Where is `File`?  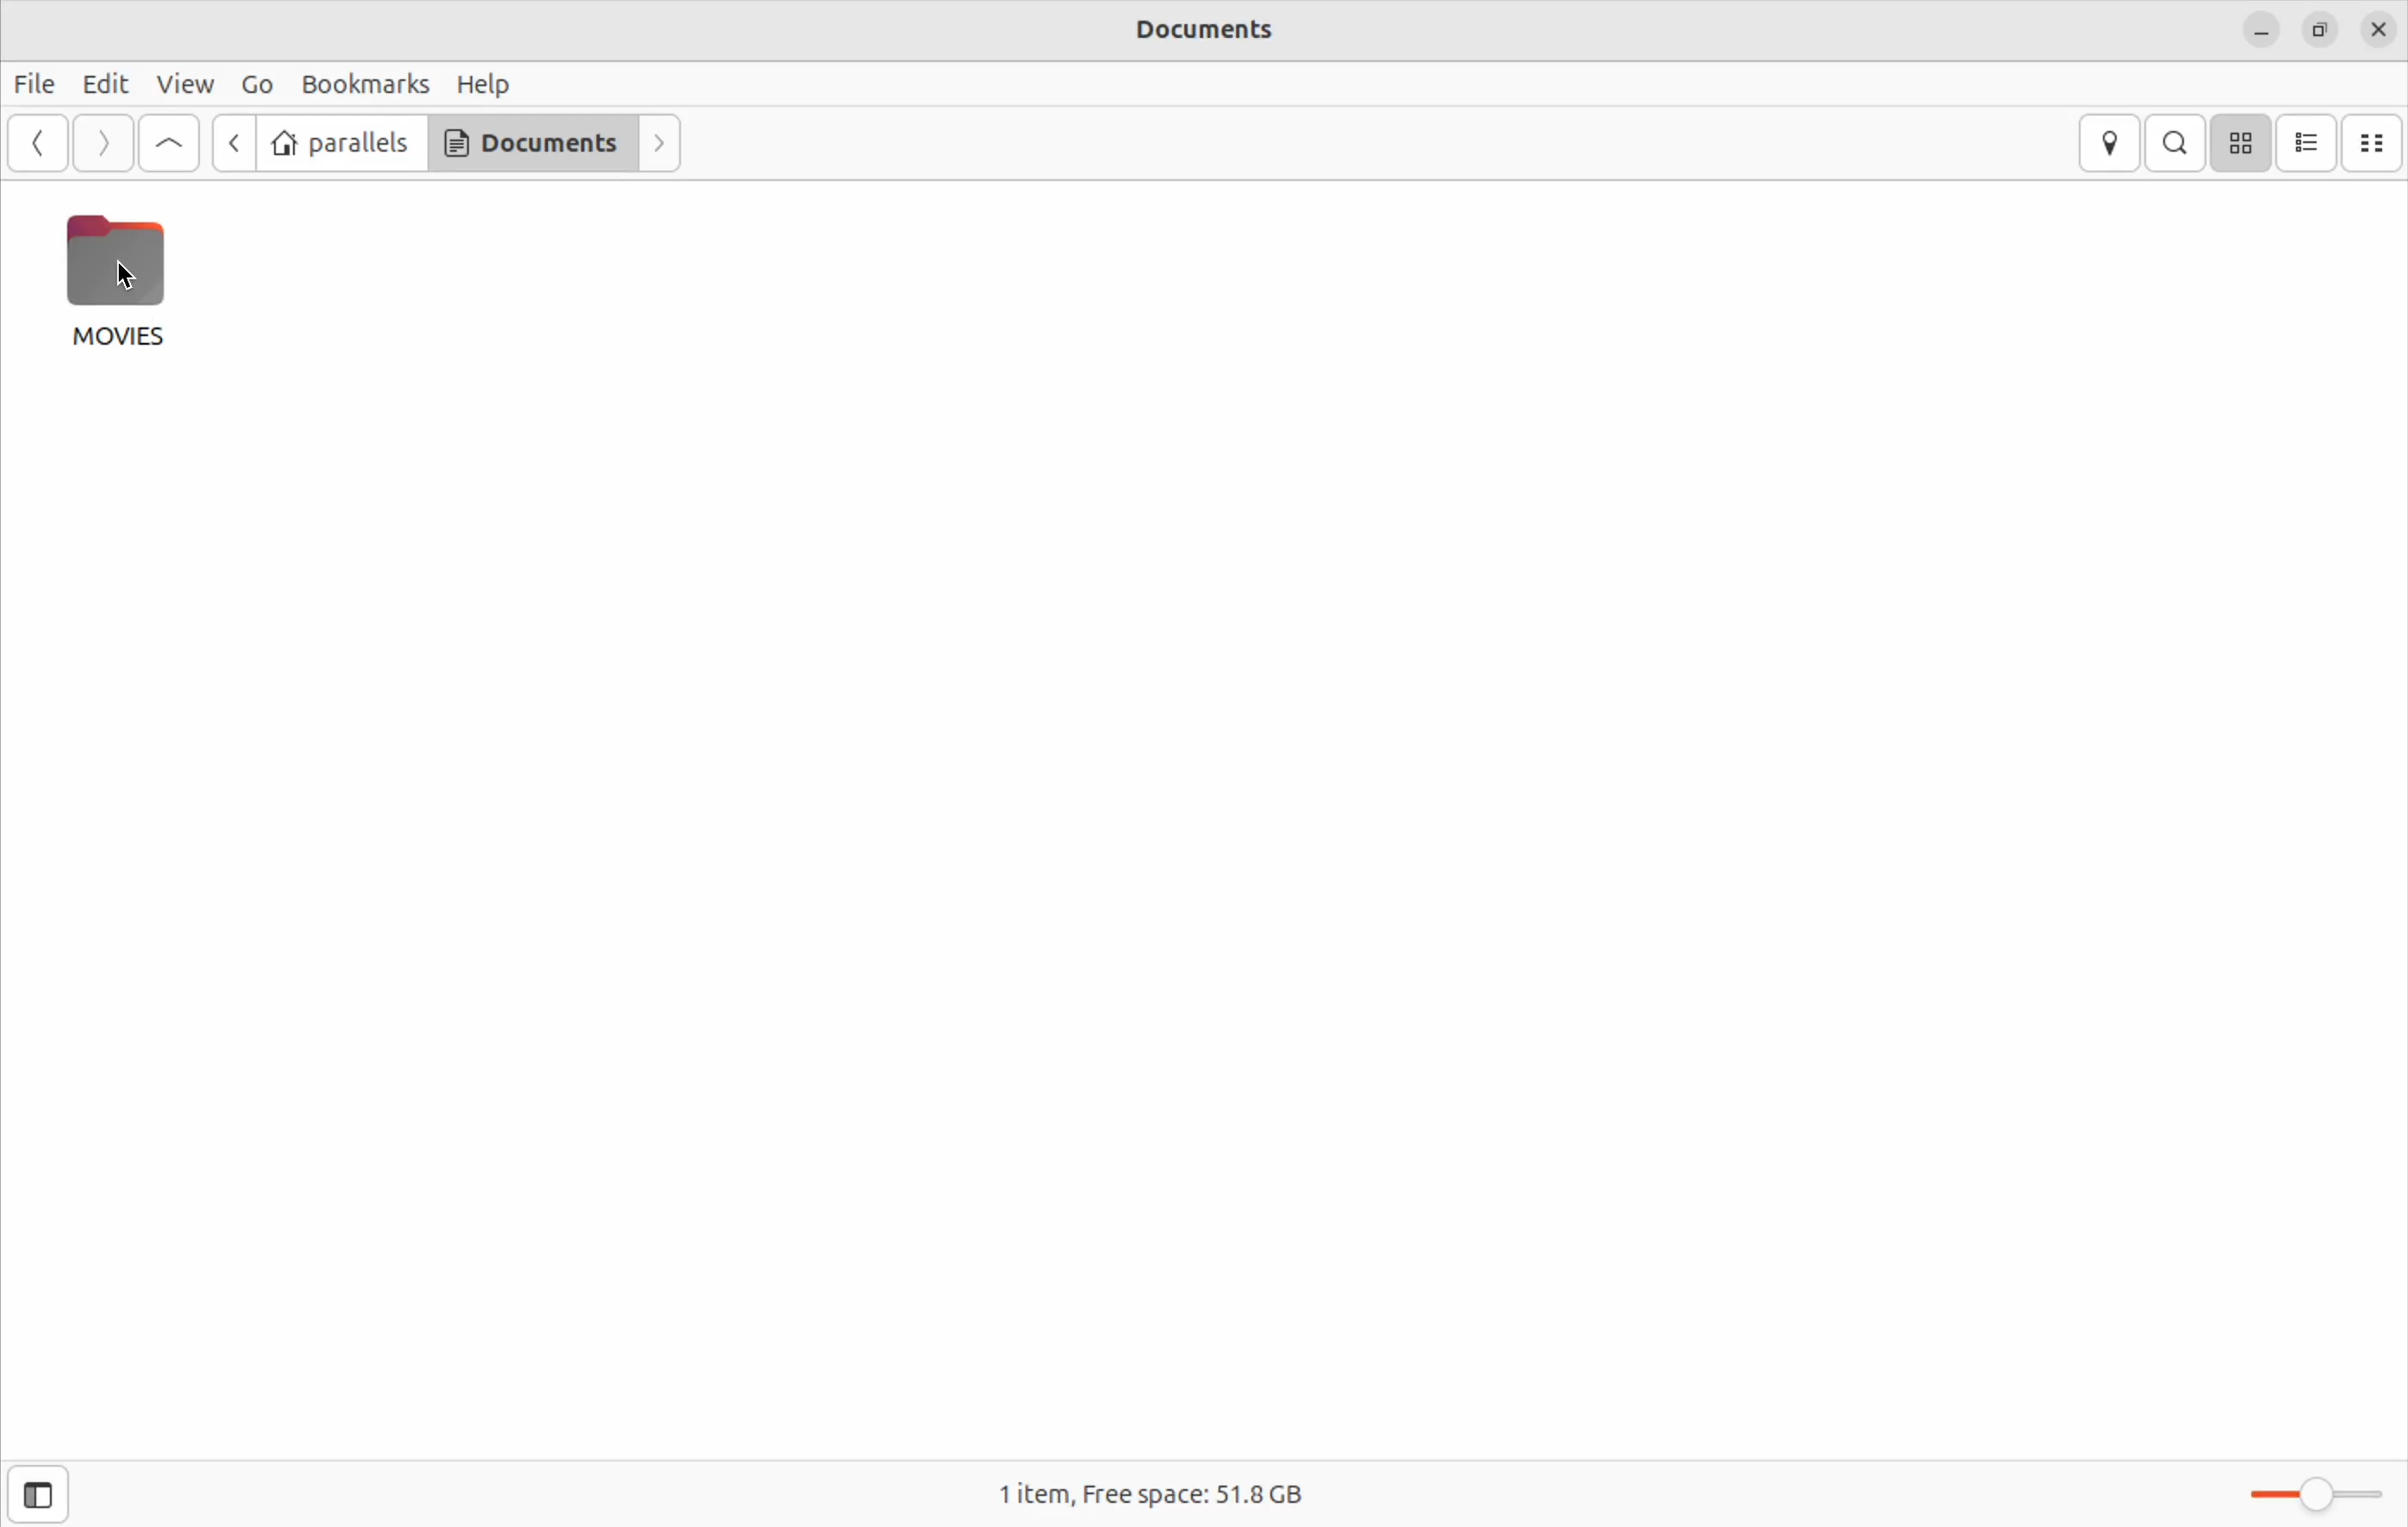
File is located at coordinates (34, 83).